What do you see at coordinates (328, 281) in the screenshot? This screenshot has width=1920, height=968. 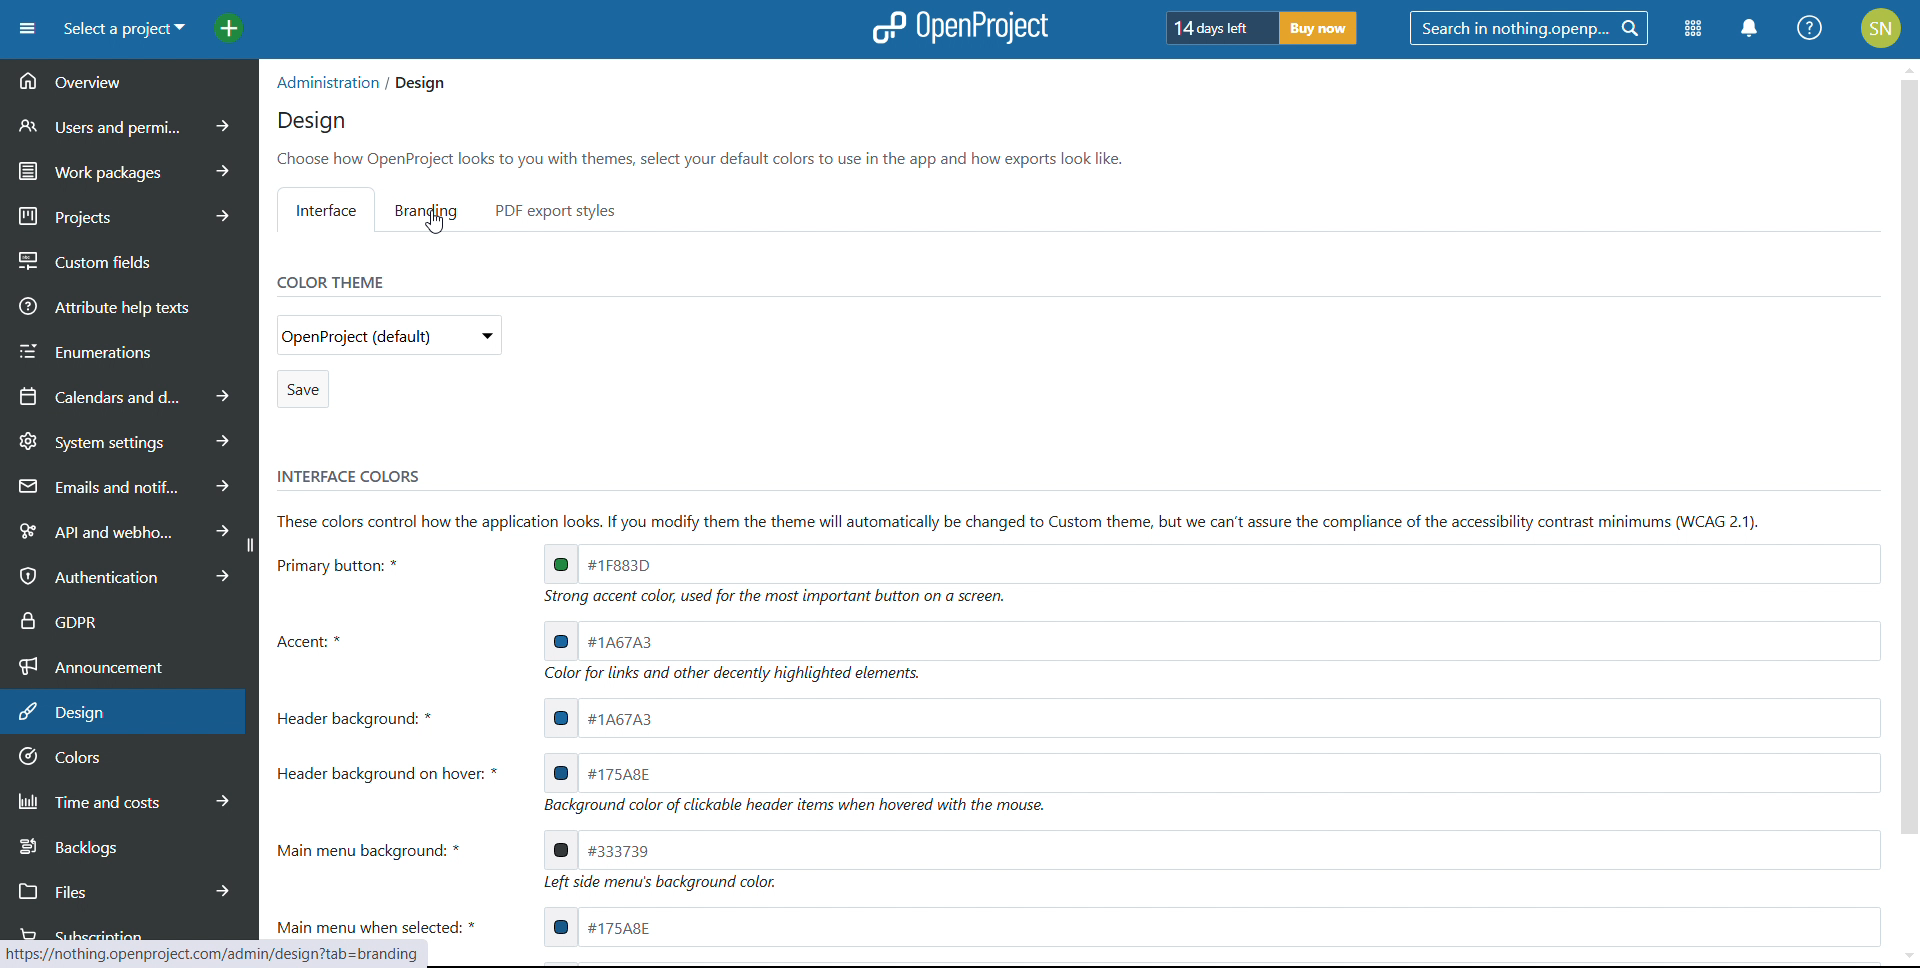 I see `color theme` at bounding box center [328, 281].